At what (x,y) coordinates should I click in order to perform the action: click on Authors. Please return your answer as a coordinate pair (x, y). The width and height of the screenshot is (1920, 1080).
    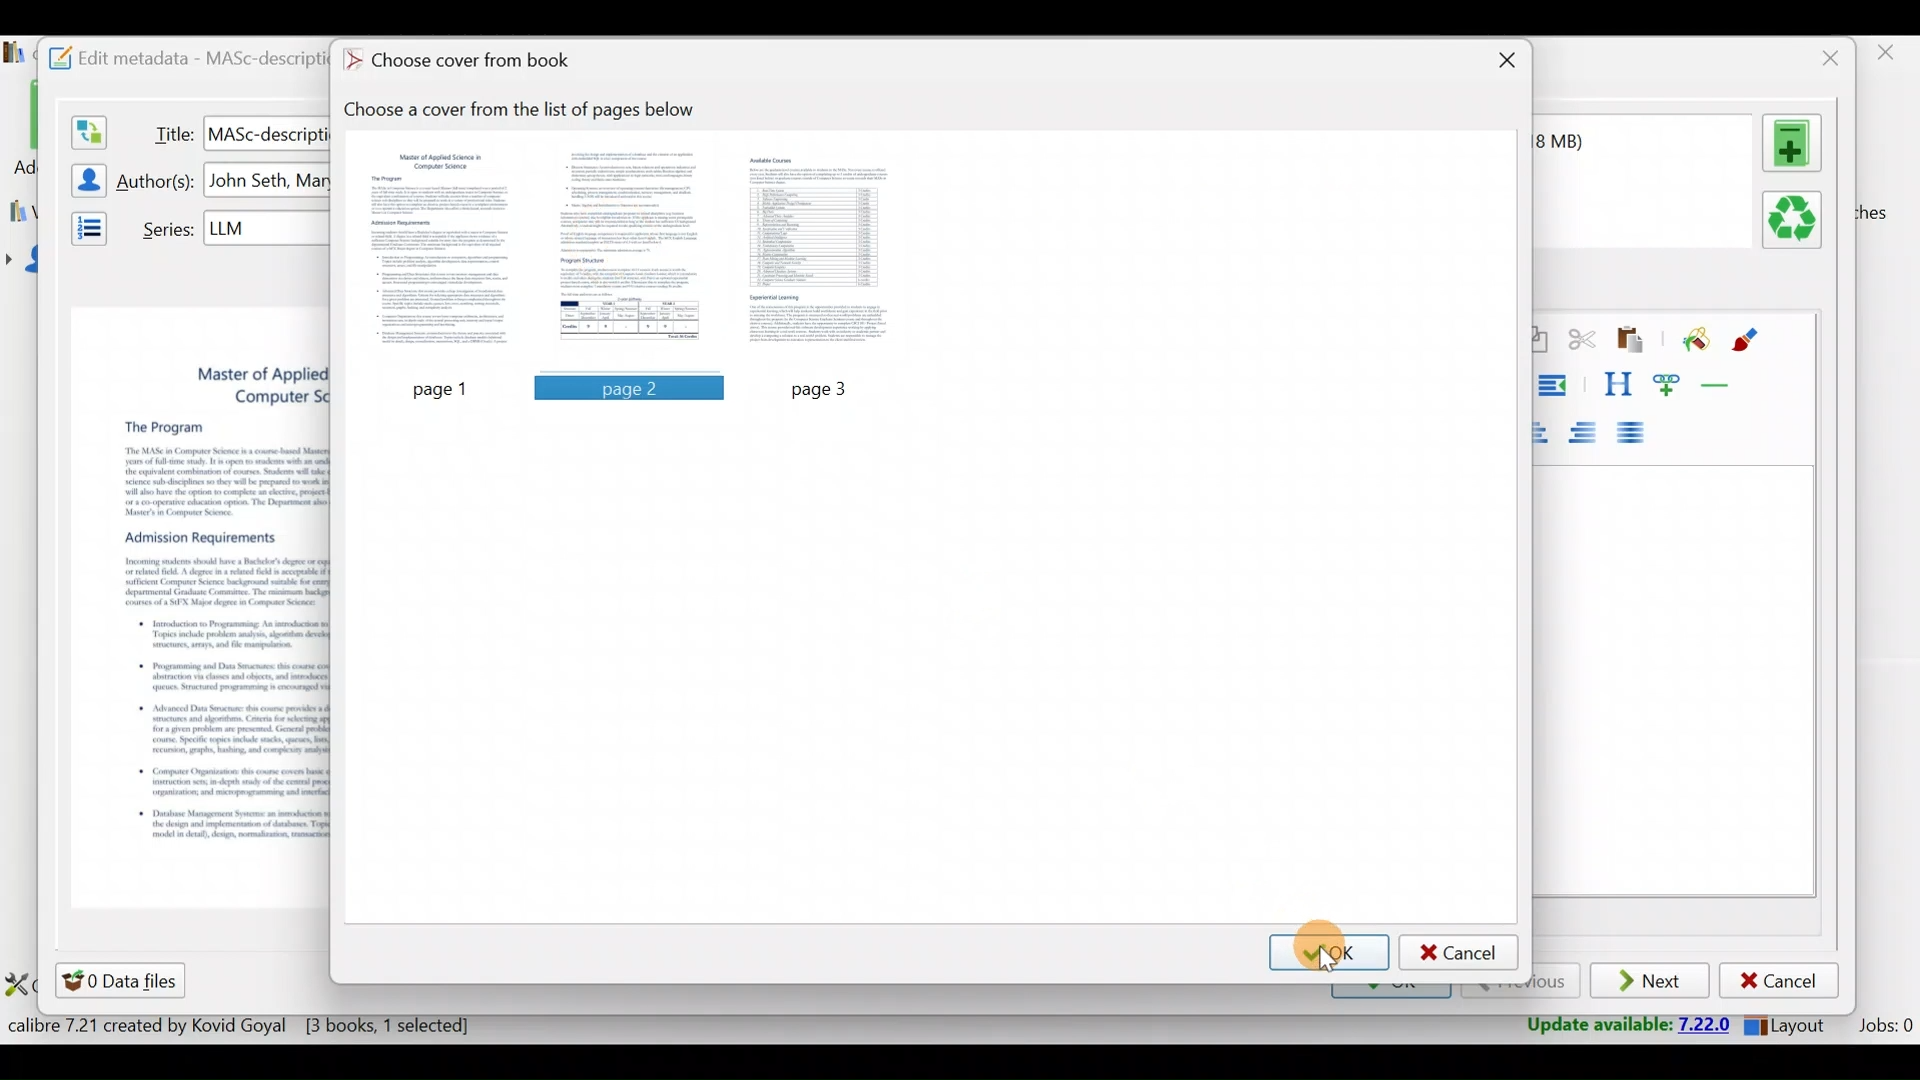
    Looking at the image, I should click on (158, 182).